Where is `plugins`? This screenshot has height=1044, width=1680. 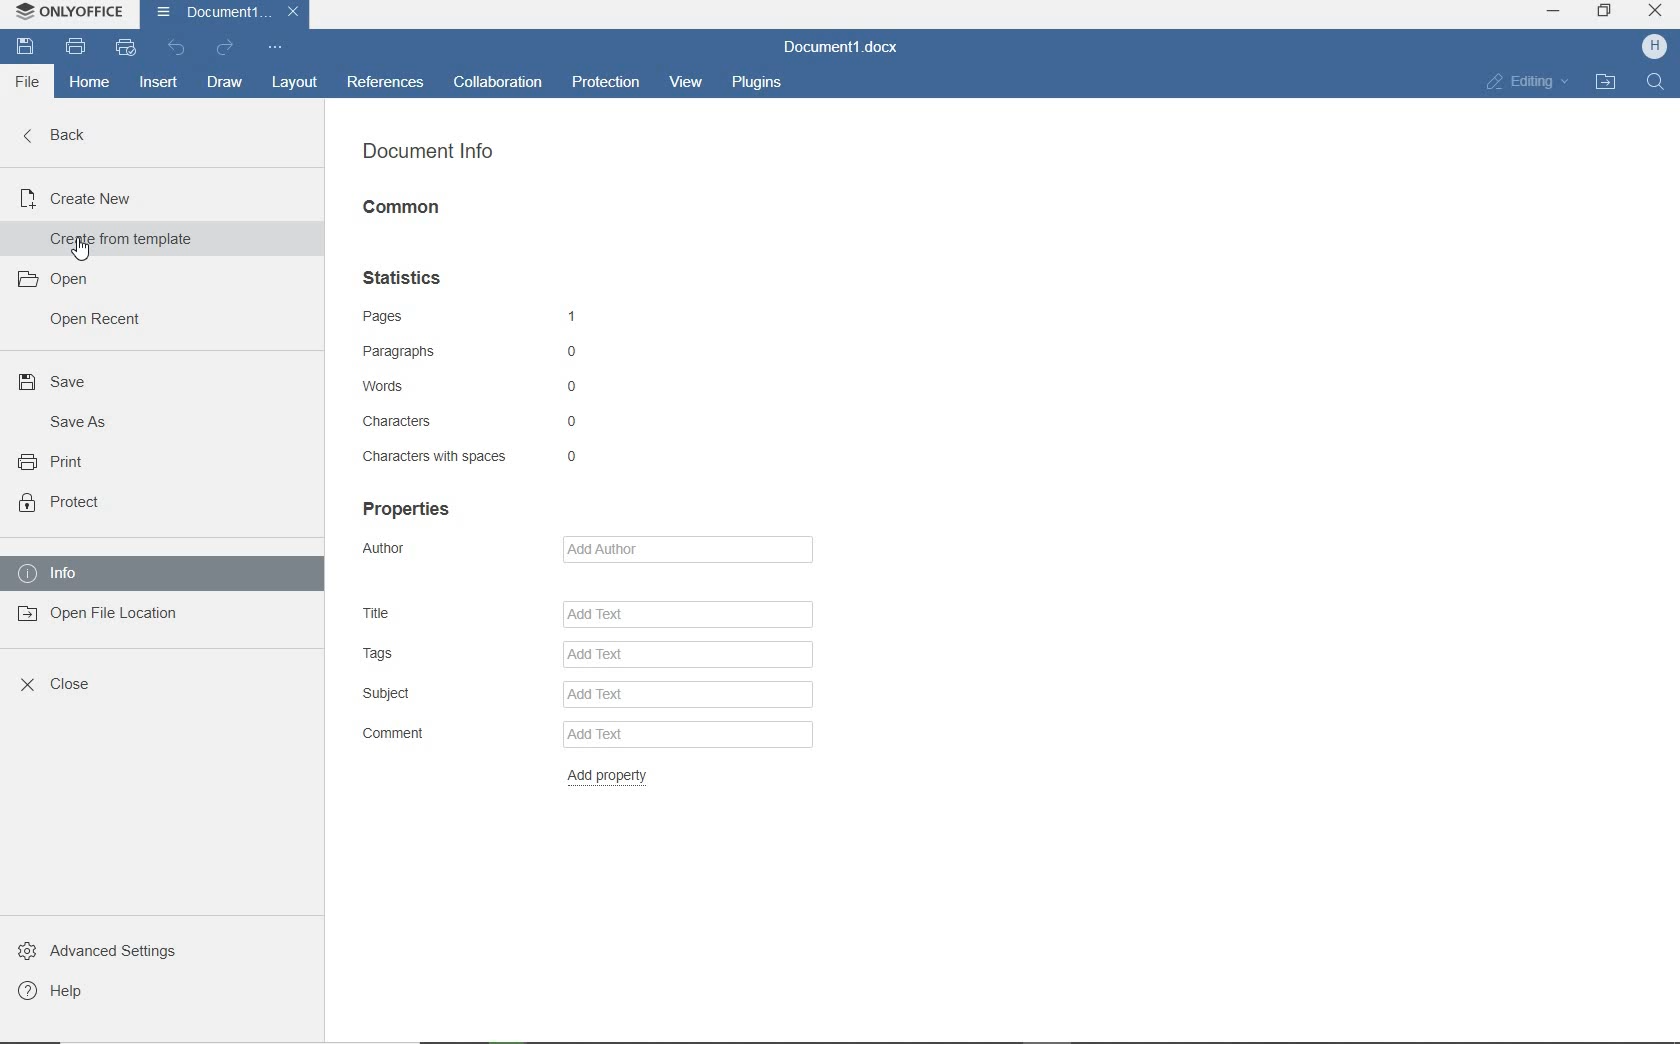
plugins is located at coordinates (759, 82).